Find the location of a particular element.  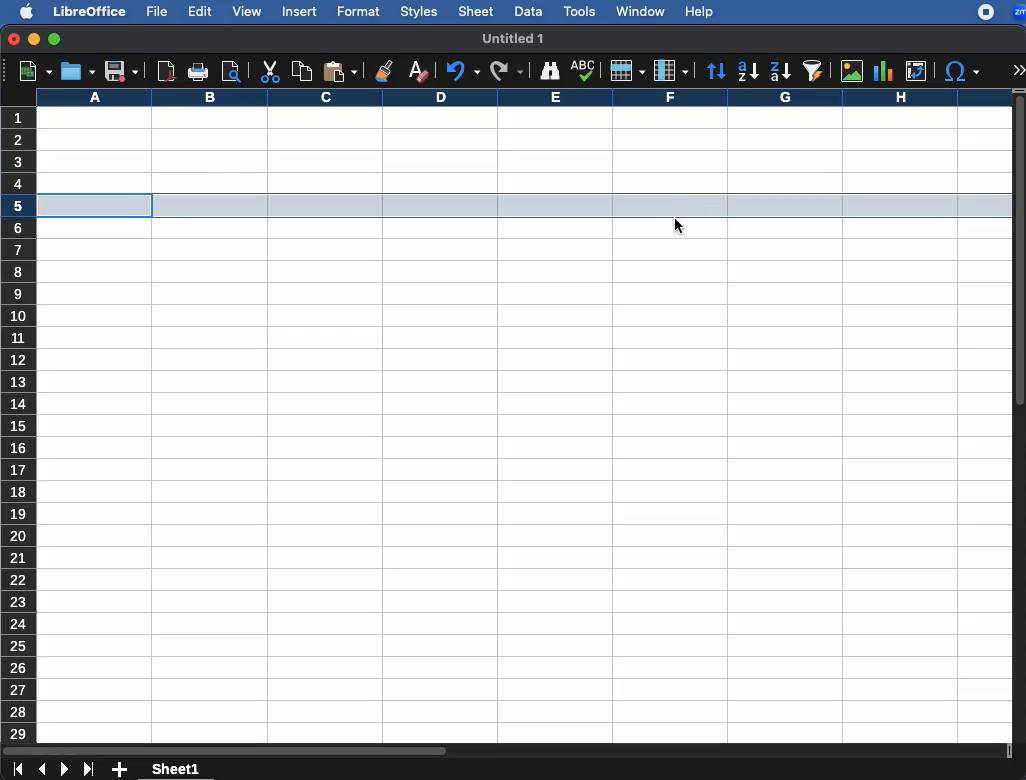

save is located at coordinates (122, 72).